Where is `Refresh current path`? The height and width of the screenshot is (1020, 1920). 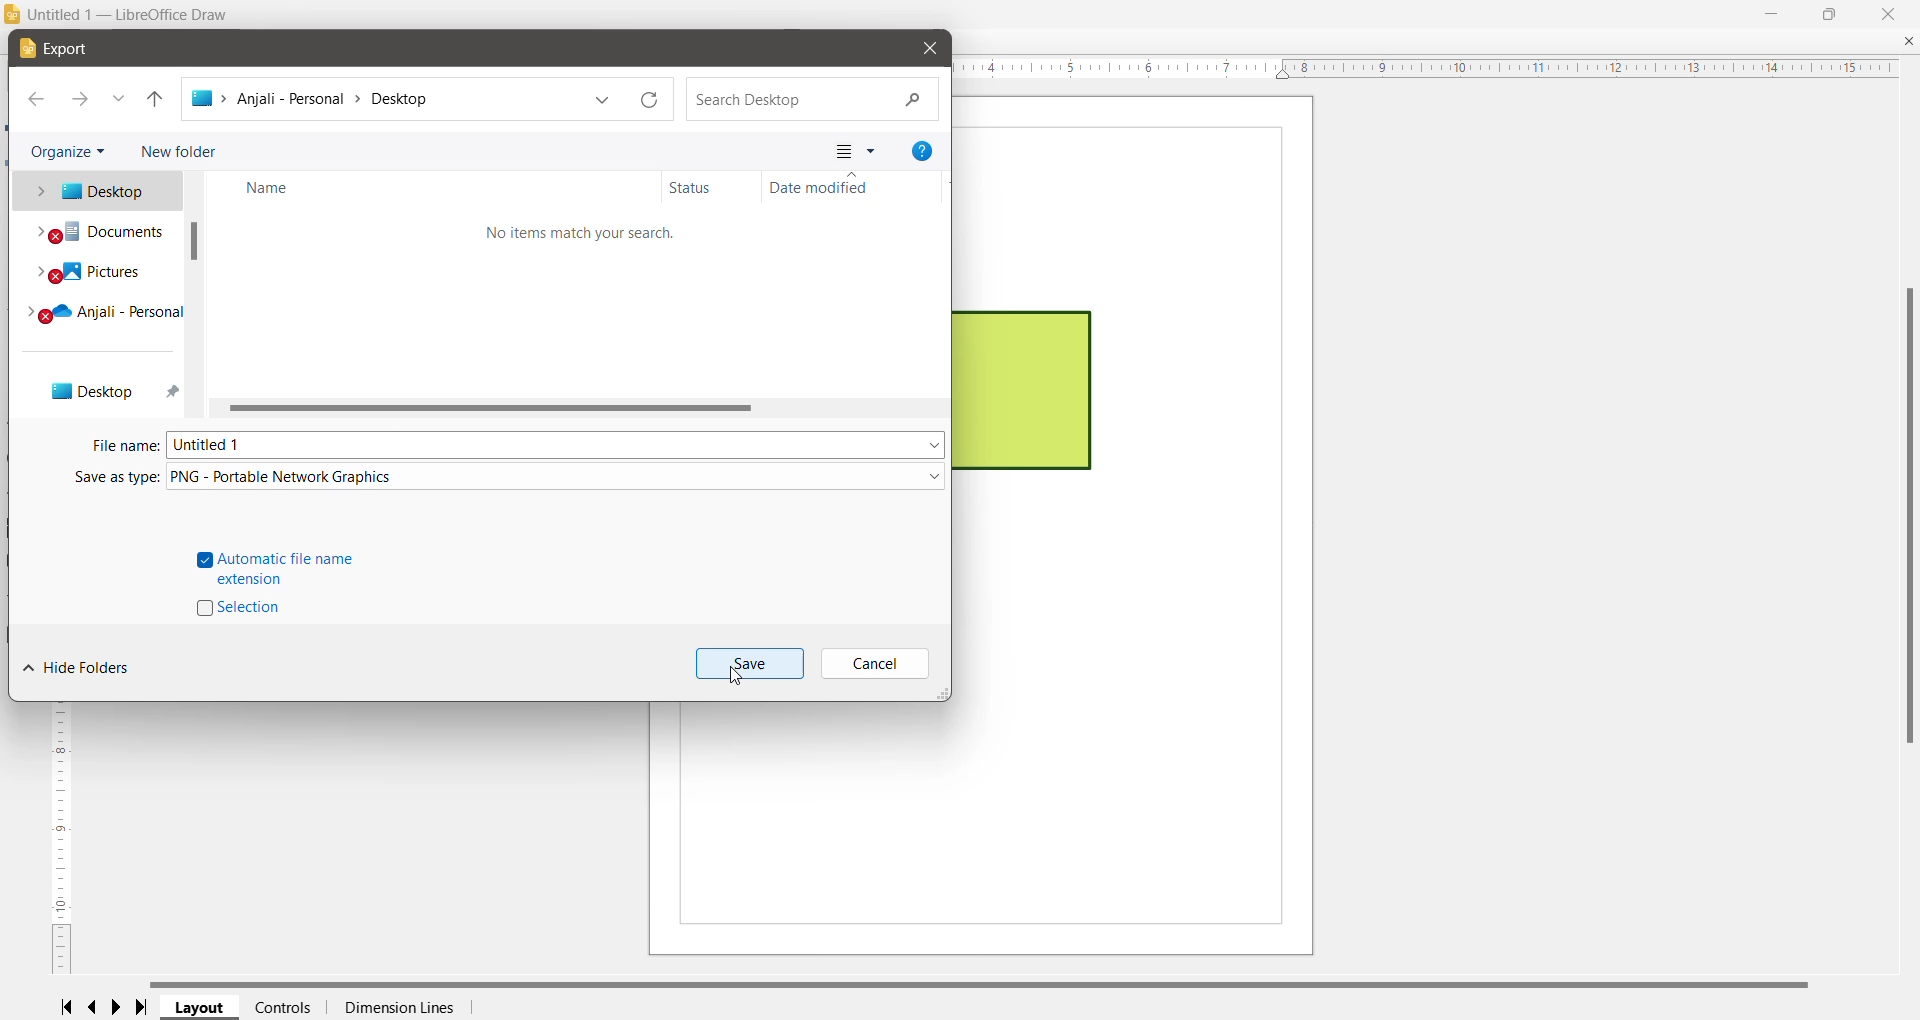
Refresh current path is located at coordinates (651, 100).